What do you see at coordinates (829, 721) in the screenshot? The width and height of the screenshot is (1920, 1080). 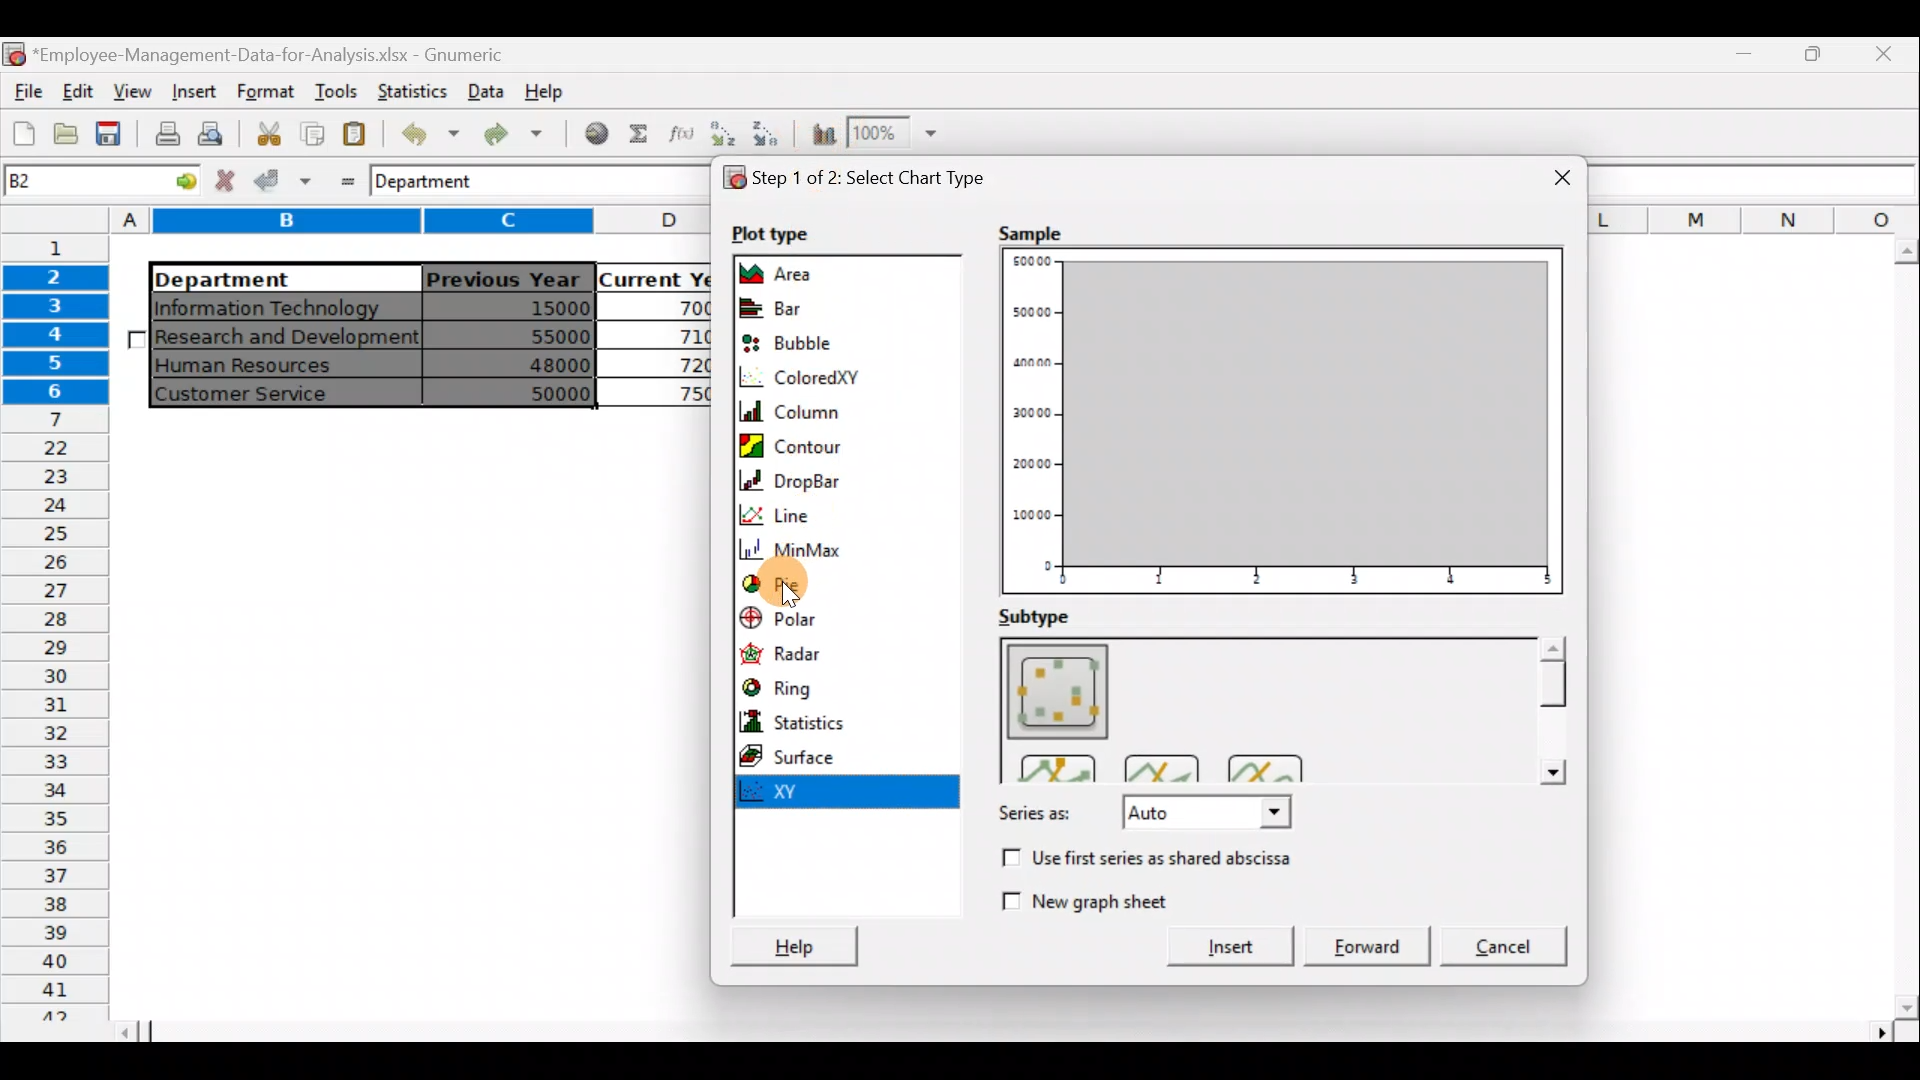 I see `Statistics` at bounding box center [829, 721].